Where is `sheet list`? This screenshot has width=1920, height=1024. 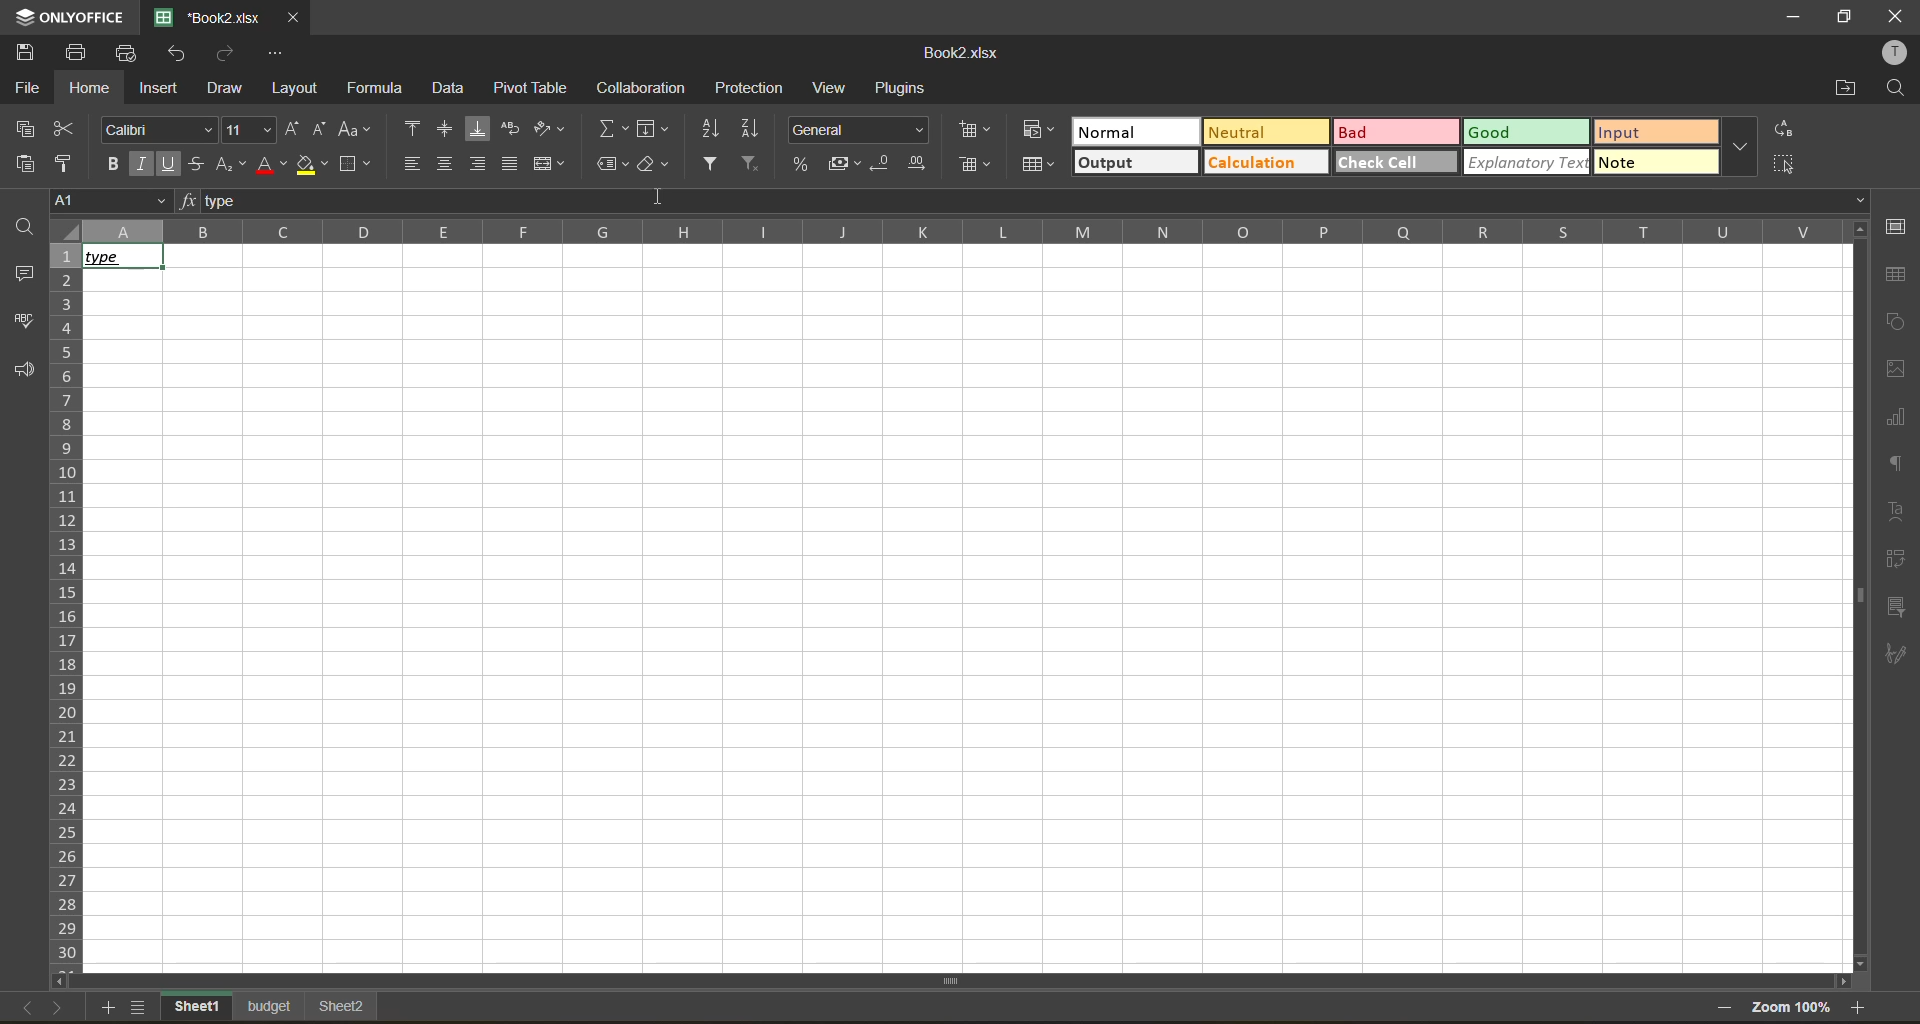 sheet list is located at coordinates (141, 1007).